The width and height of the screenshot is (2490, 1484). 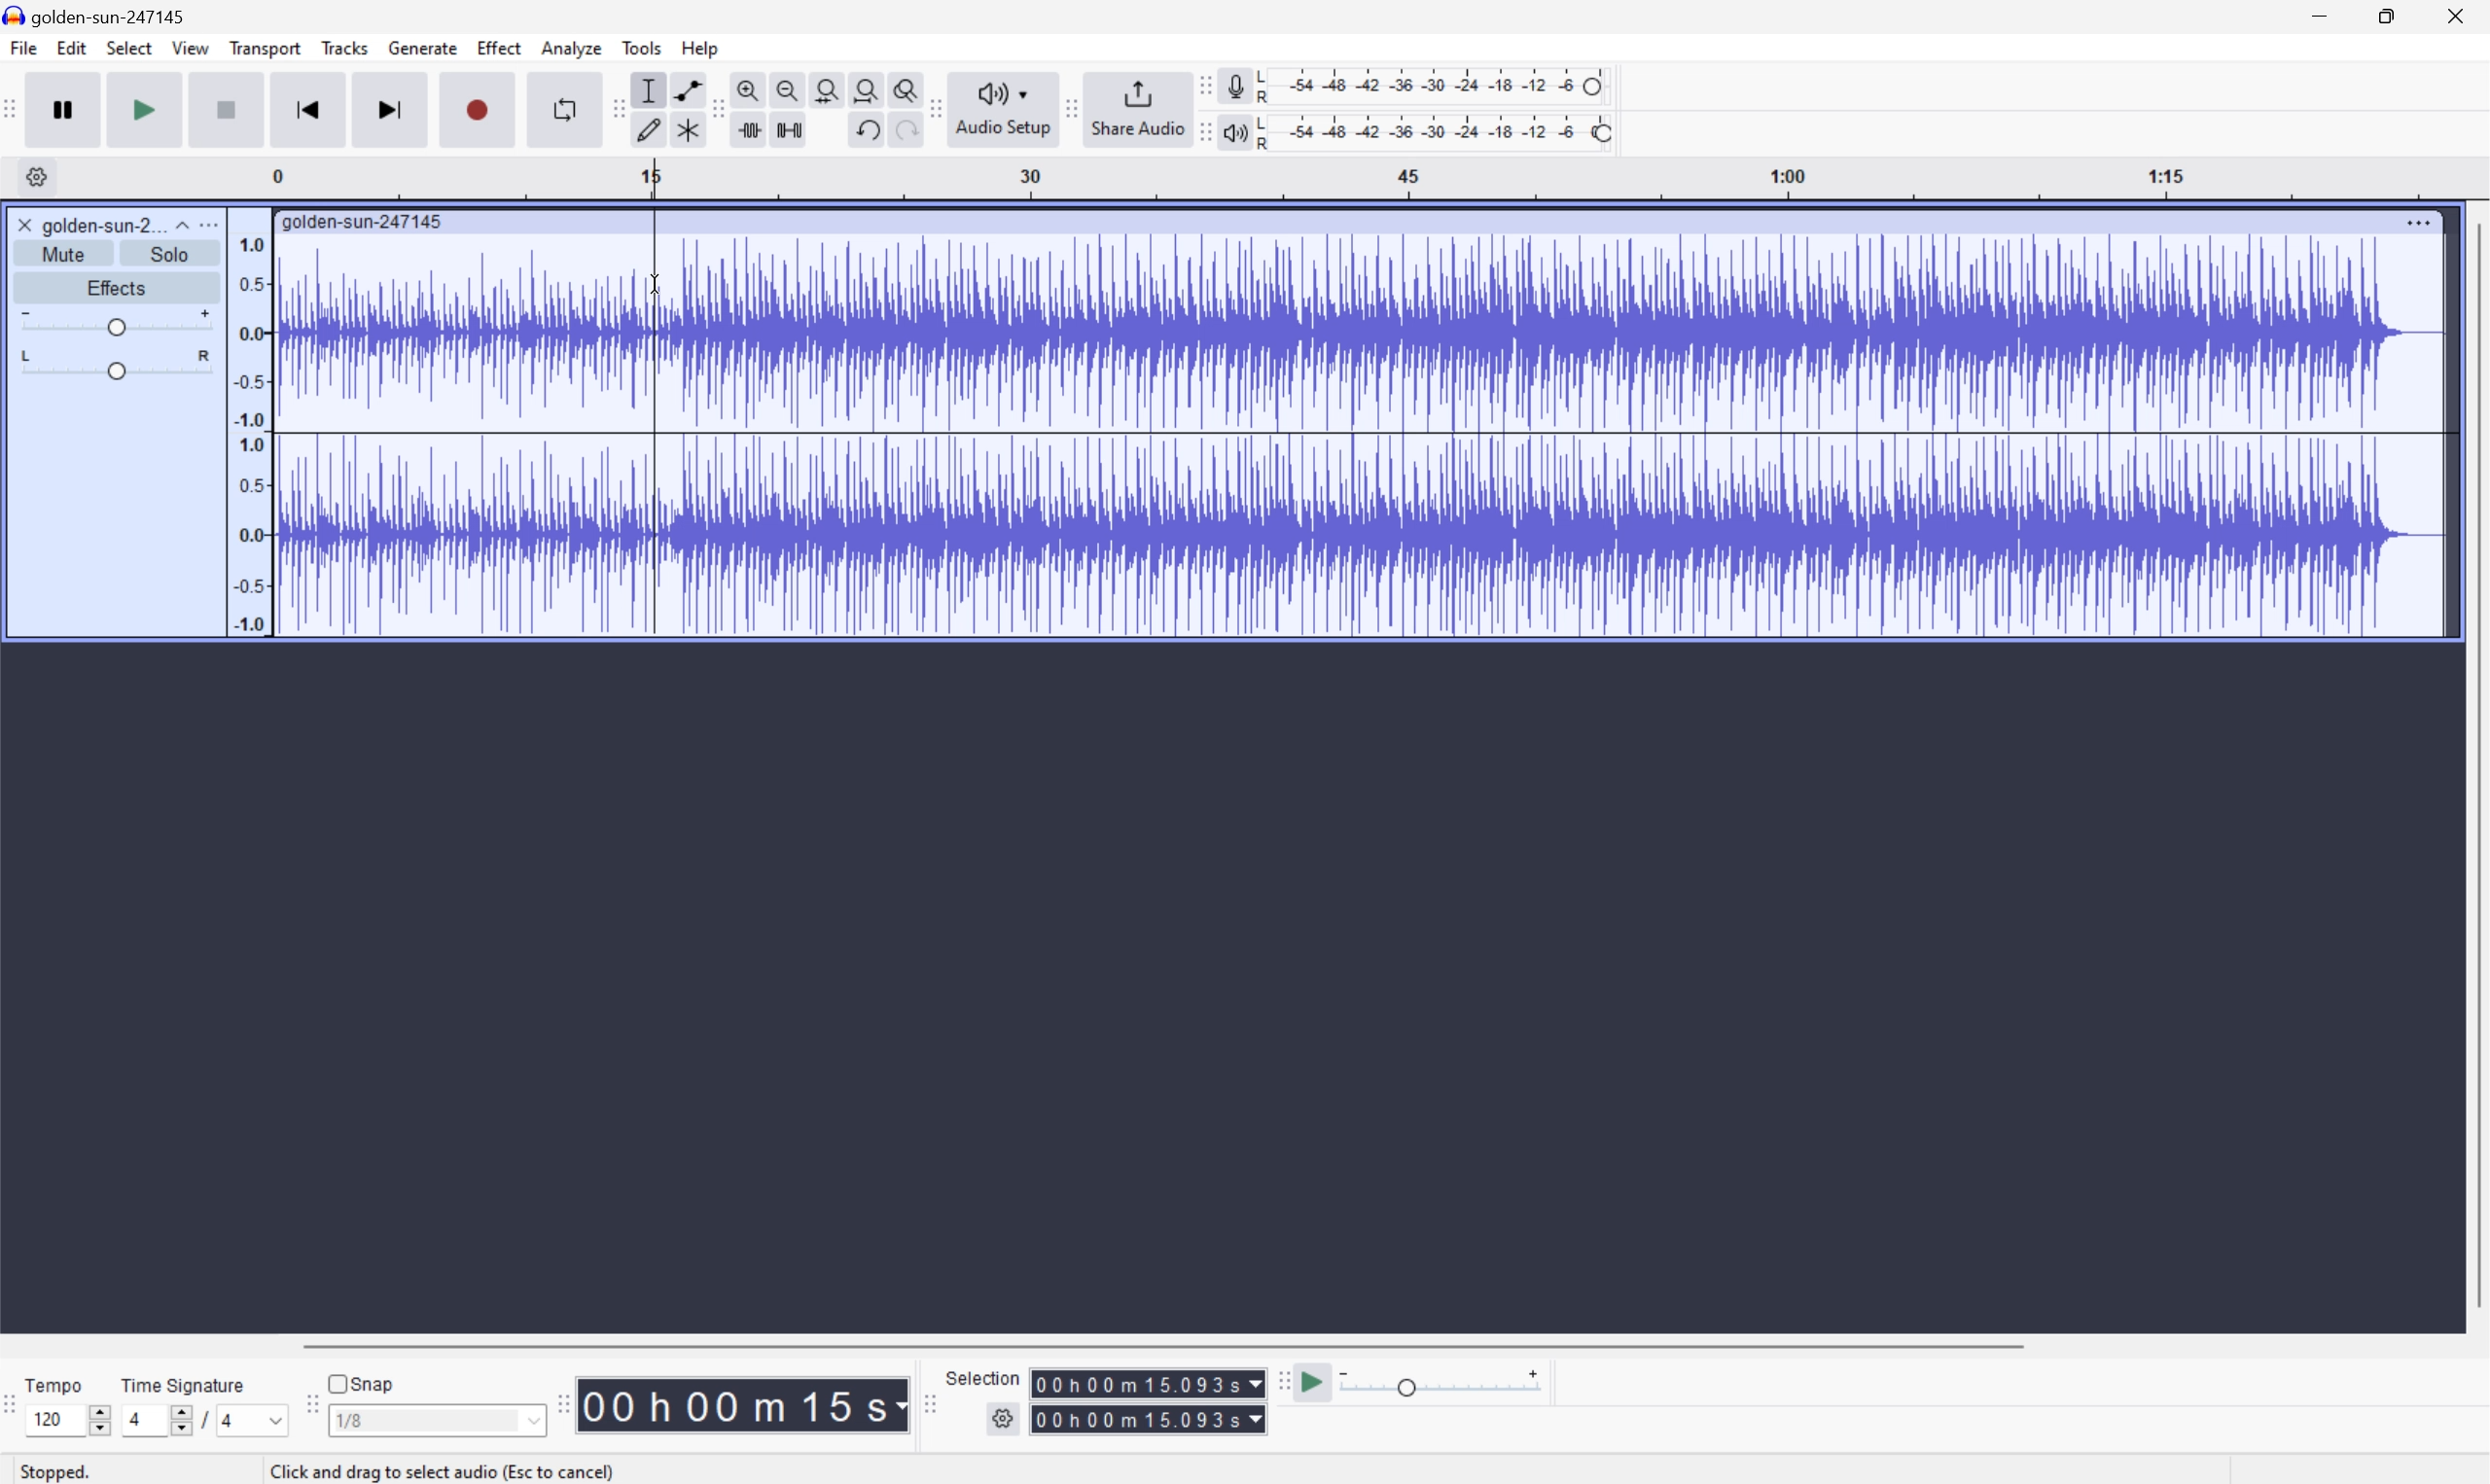 I want to click on Tempo, so click(x=53, y=1384).